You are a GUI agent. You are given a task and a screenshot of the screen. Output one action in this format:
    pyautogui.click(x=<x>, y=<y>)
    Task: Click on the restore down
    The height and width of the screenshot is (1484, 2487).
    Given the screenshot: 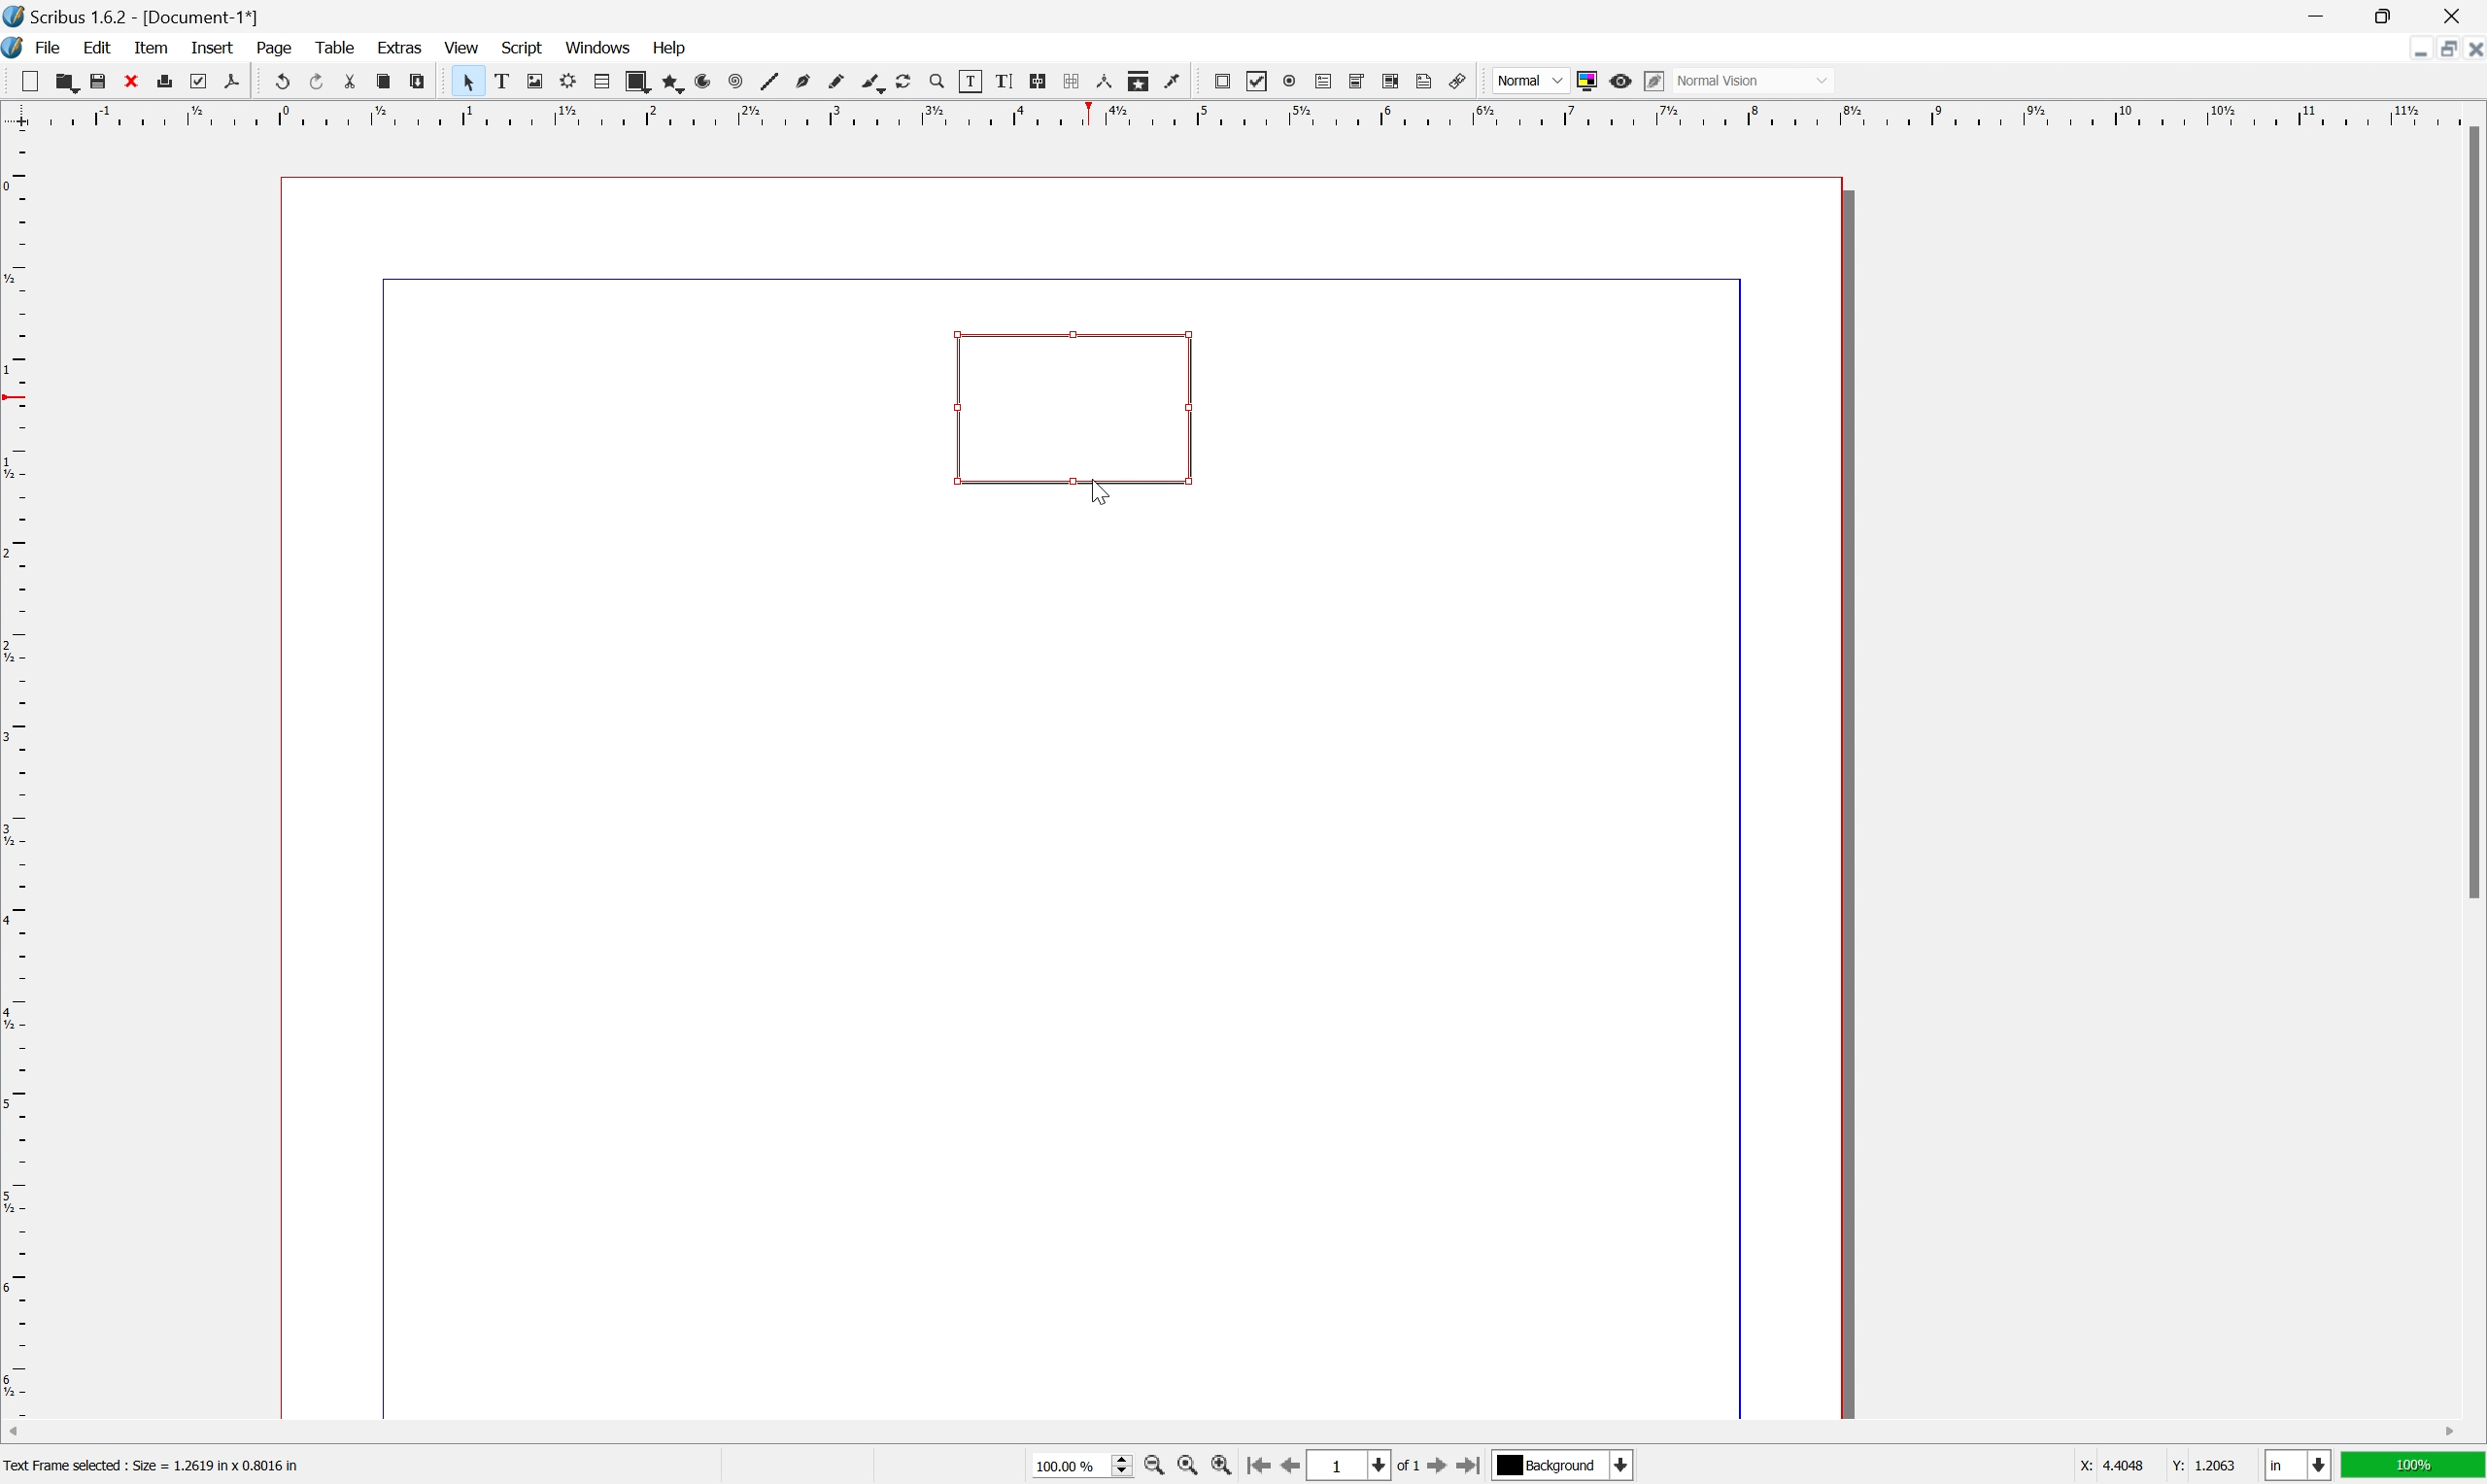 What is the action you would take?
    pyautogui.click(x=2442, y=48)
    